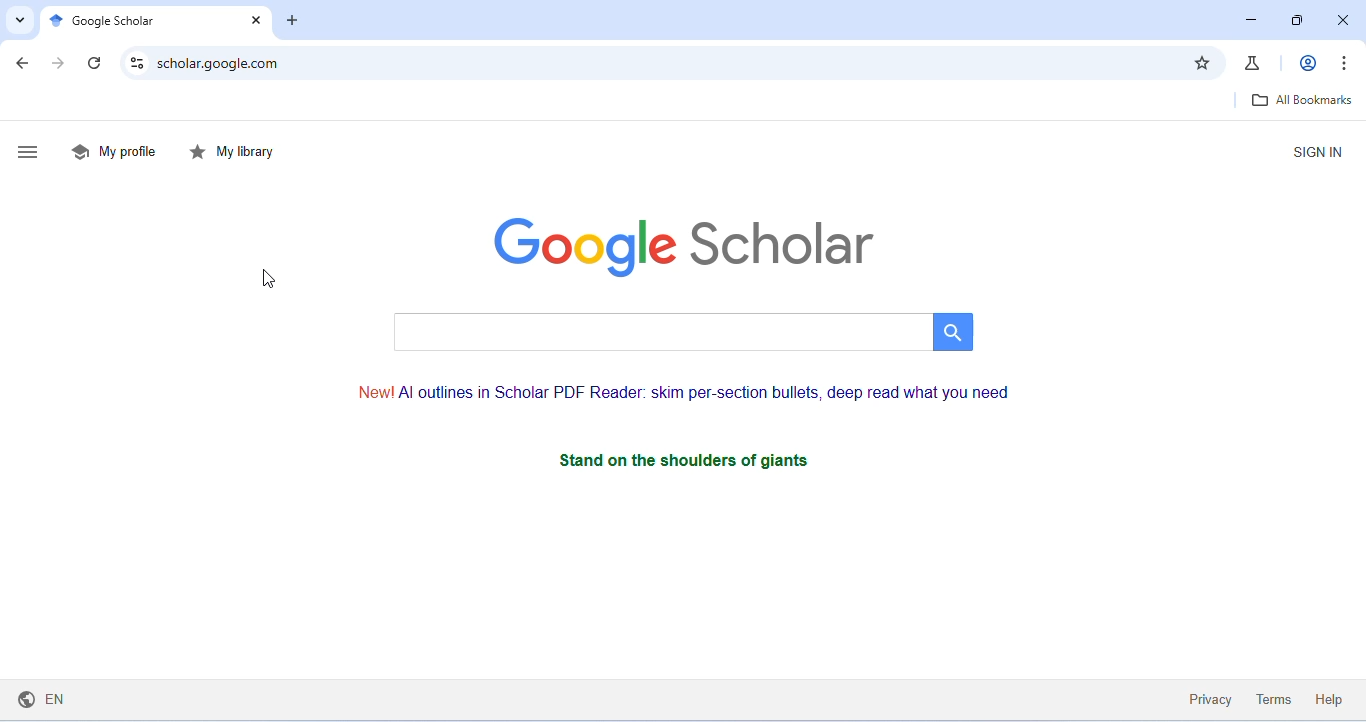 The image size is (1366, 722). I want to click on search bar, so click(678, 330).